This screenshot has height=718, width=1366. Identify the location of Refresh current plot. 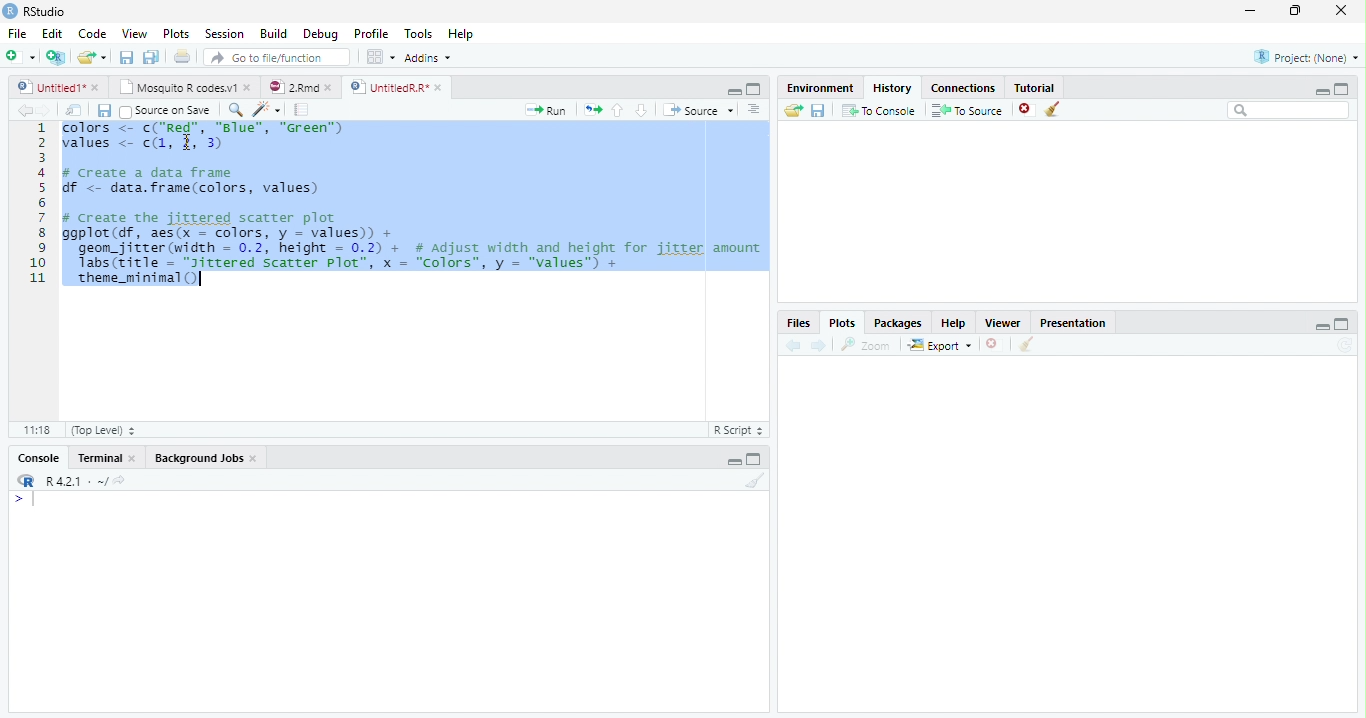
(1345, 345).